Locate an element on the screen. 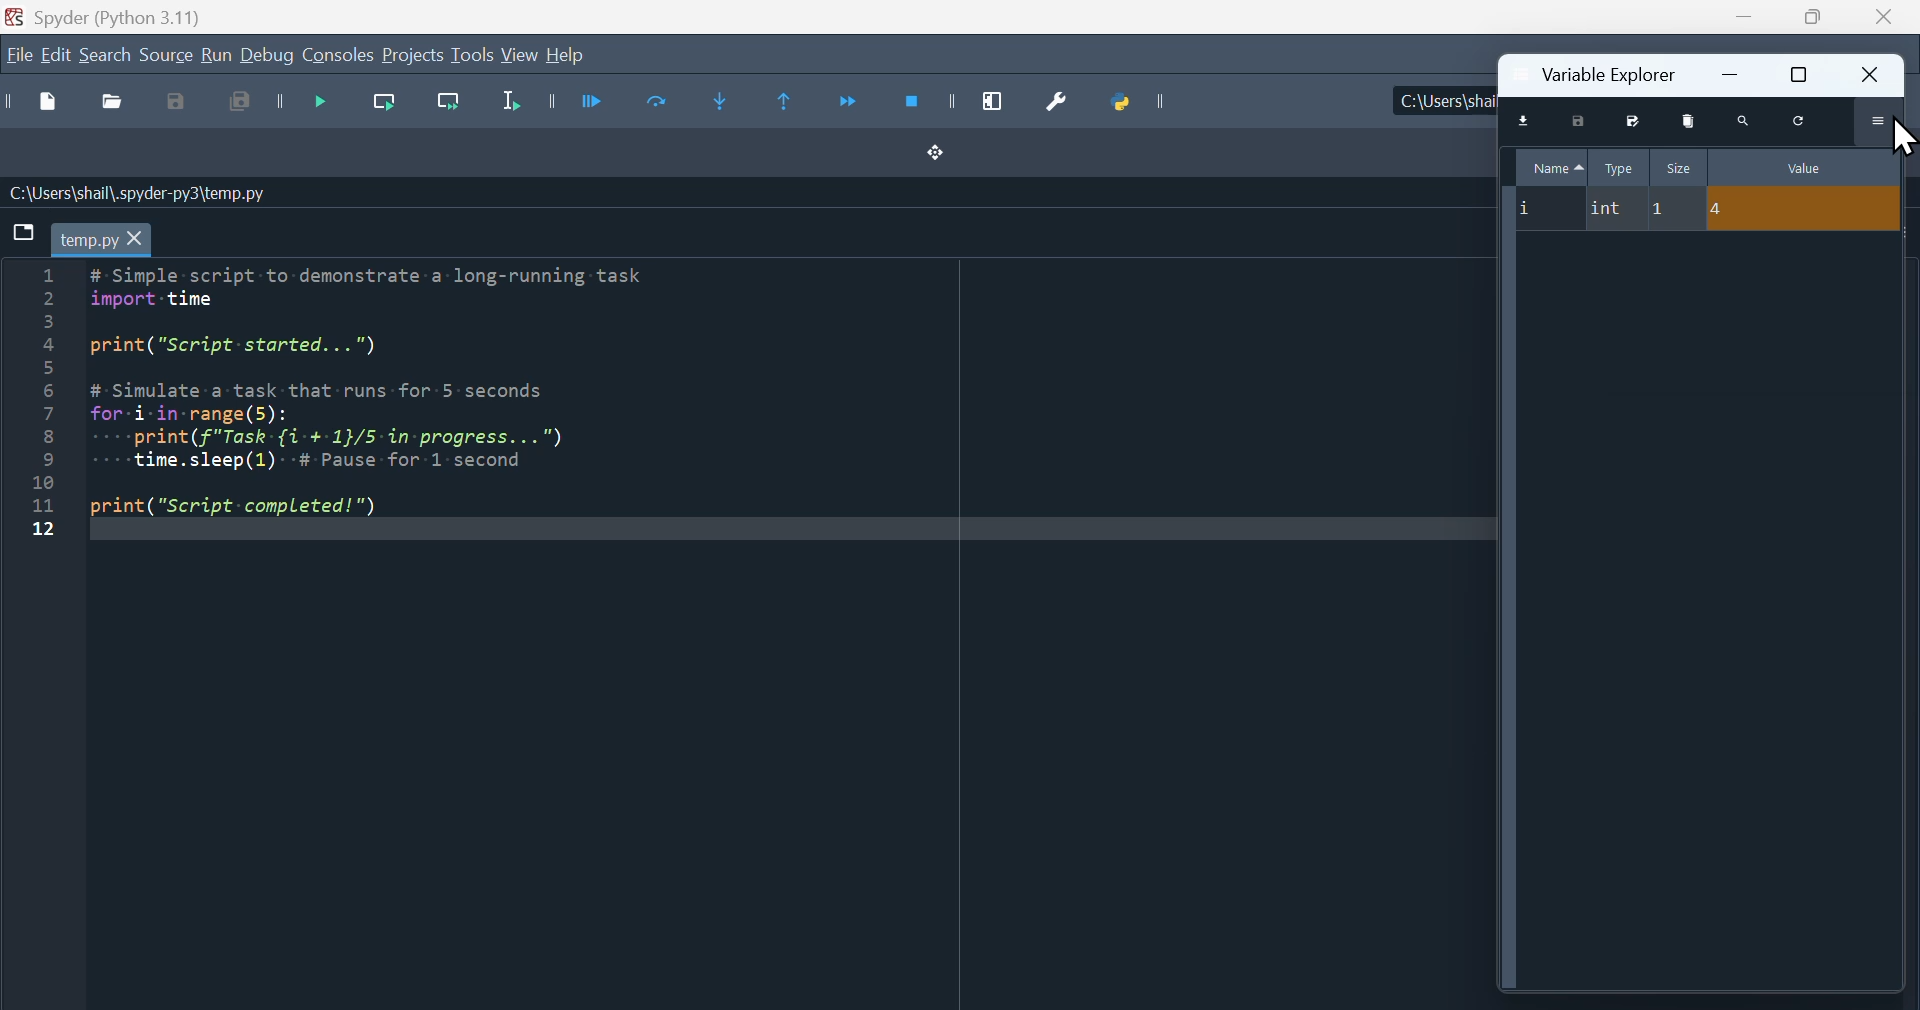  1 is located at coordinates (1675, 210).